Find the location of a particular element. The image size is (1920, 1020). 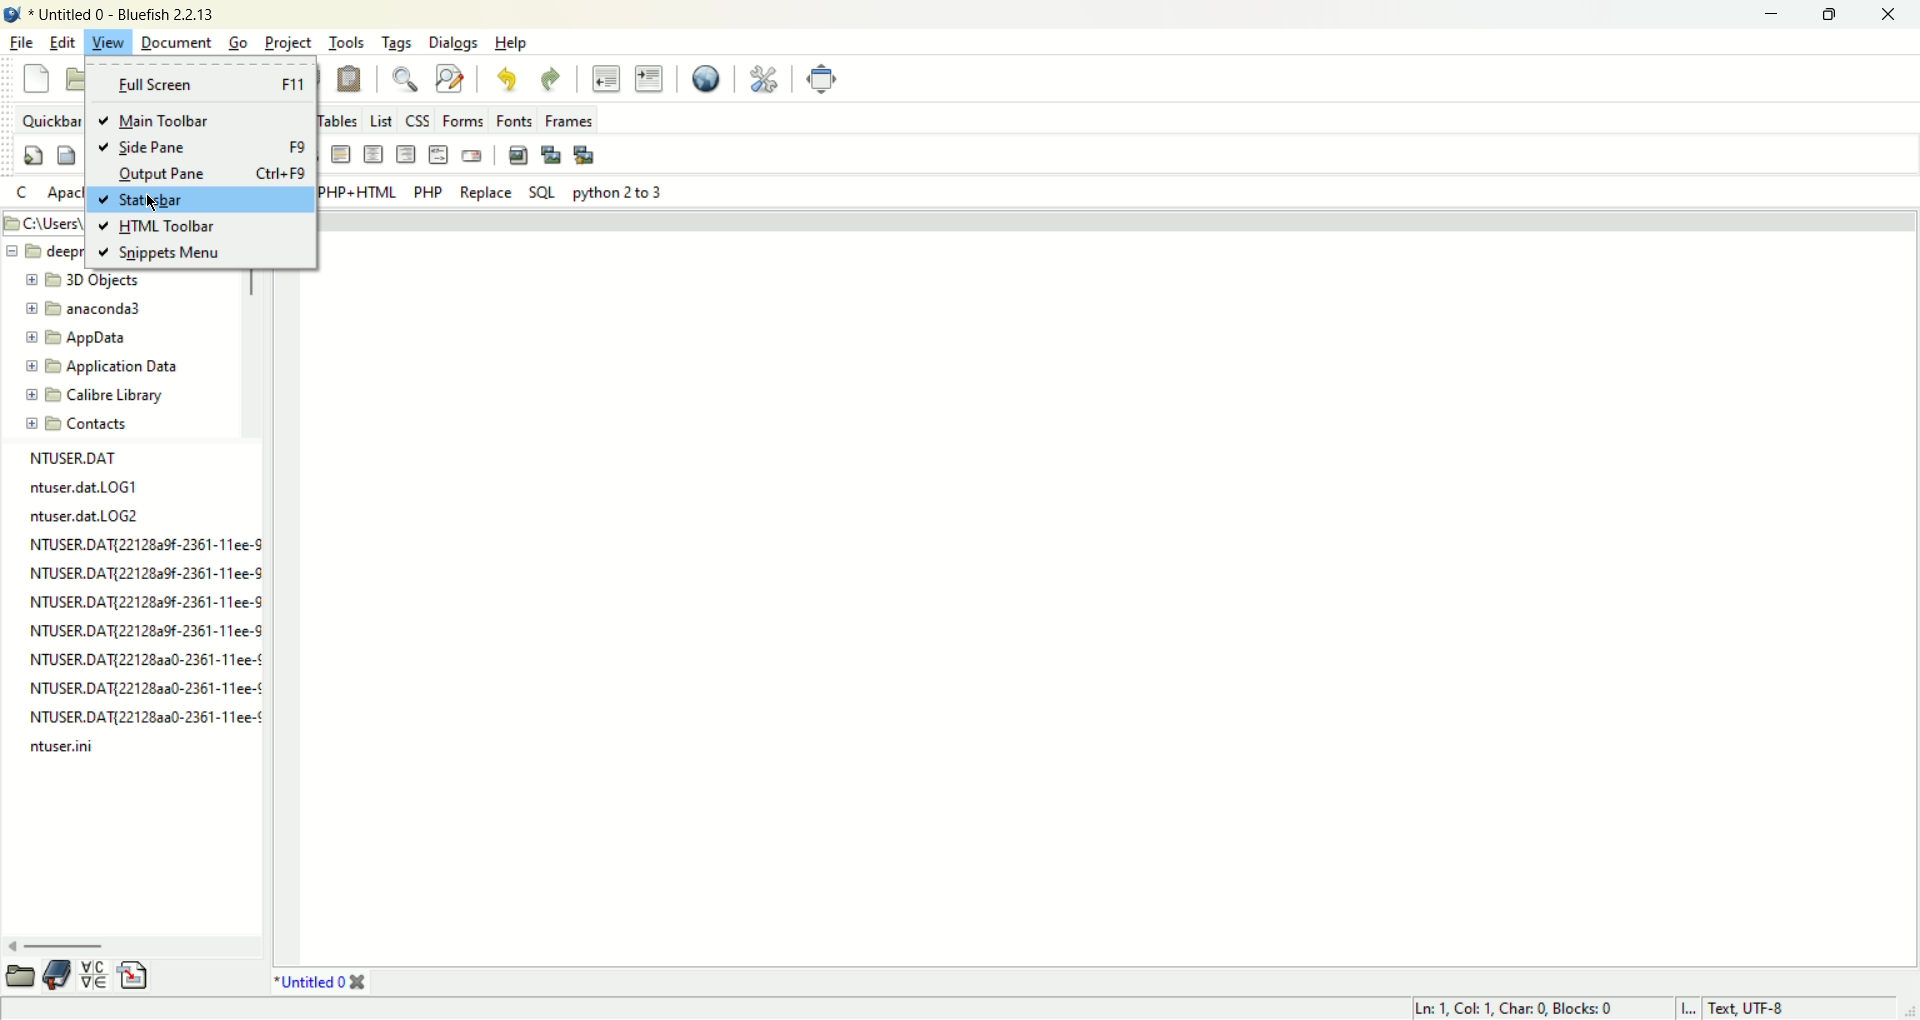

tools is located at coordinates (345, 41).